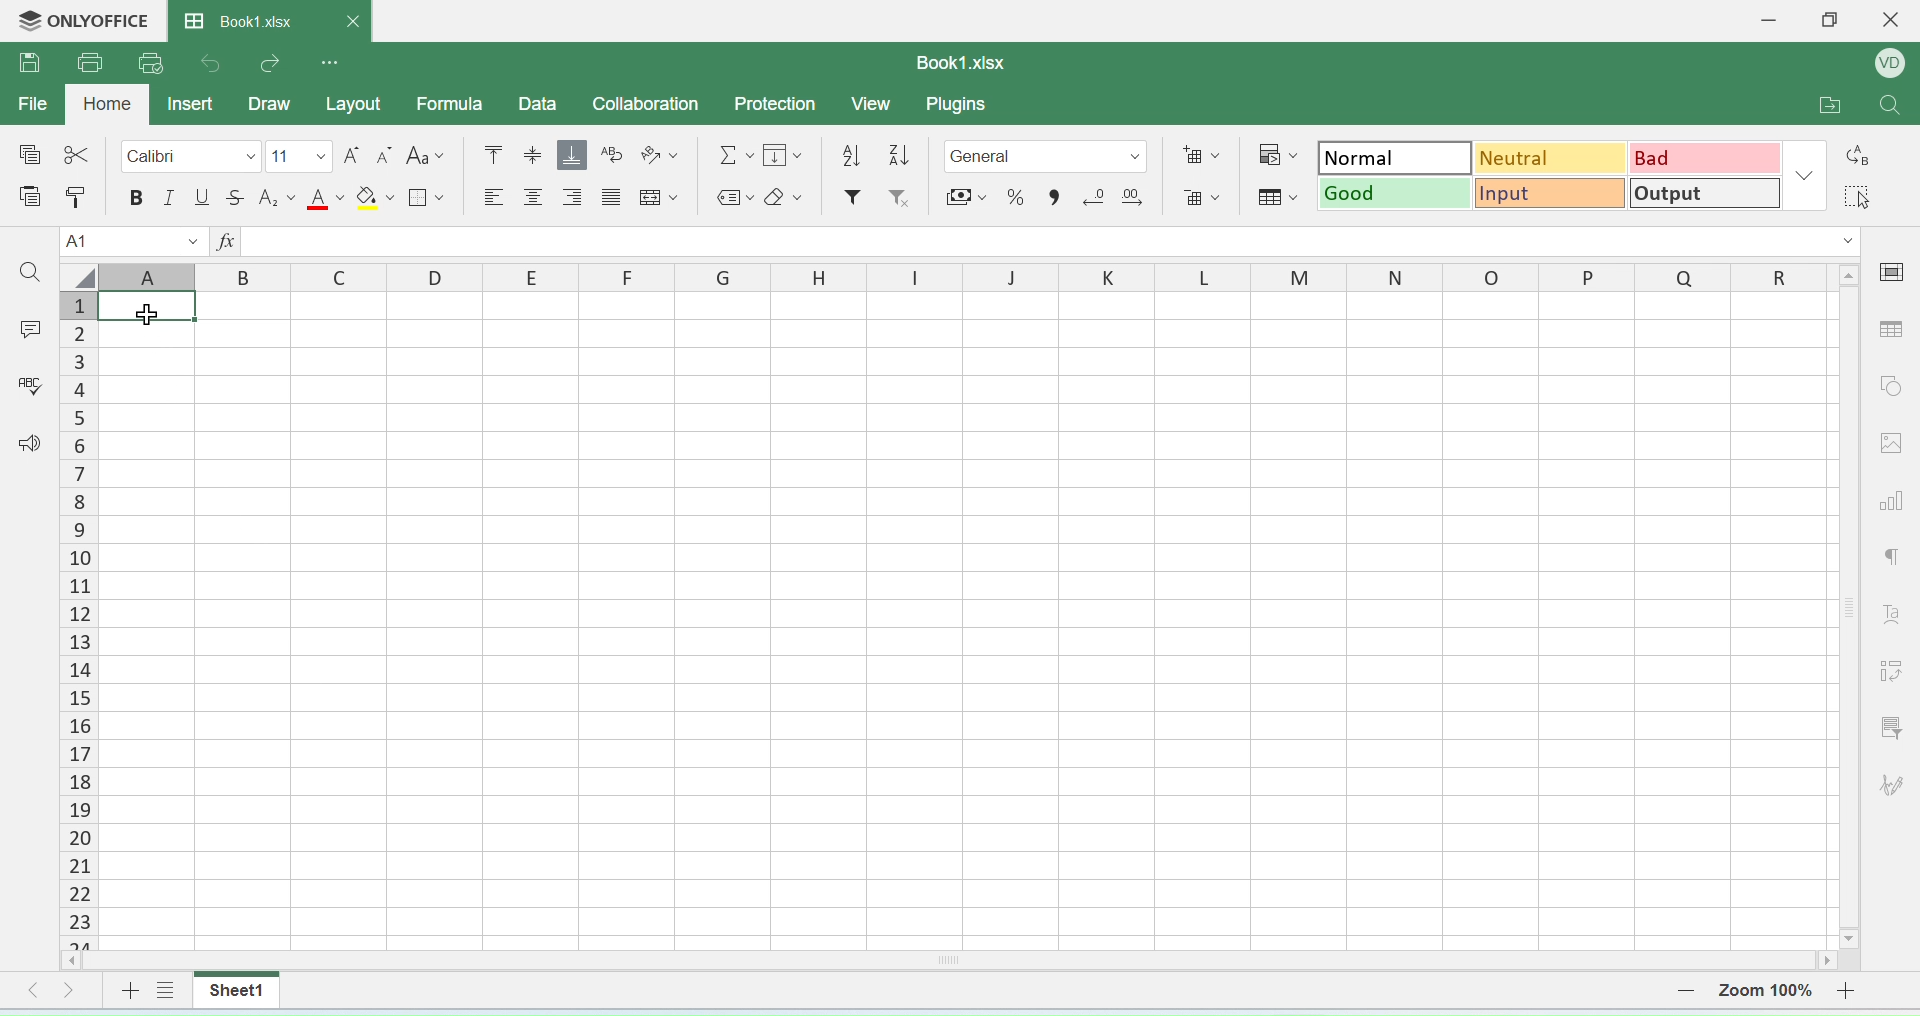 The height and width of the screenshot is (1016, 1920). What do you see at coordinates (902, 155) in the screenshot?
I see `ascending order` at bounding box center [902, 155].